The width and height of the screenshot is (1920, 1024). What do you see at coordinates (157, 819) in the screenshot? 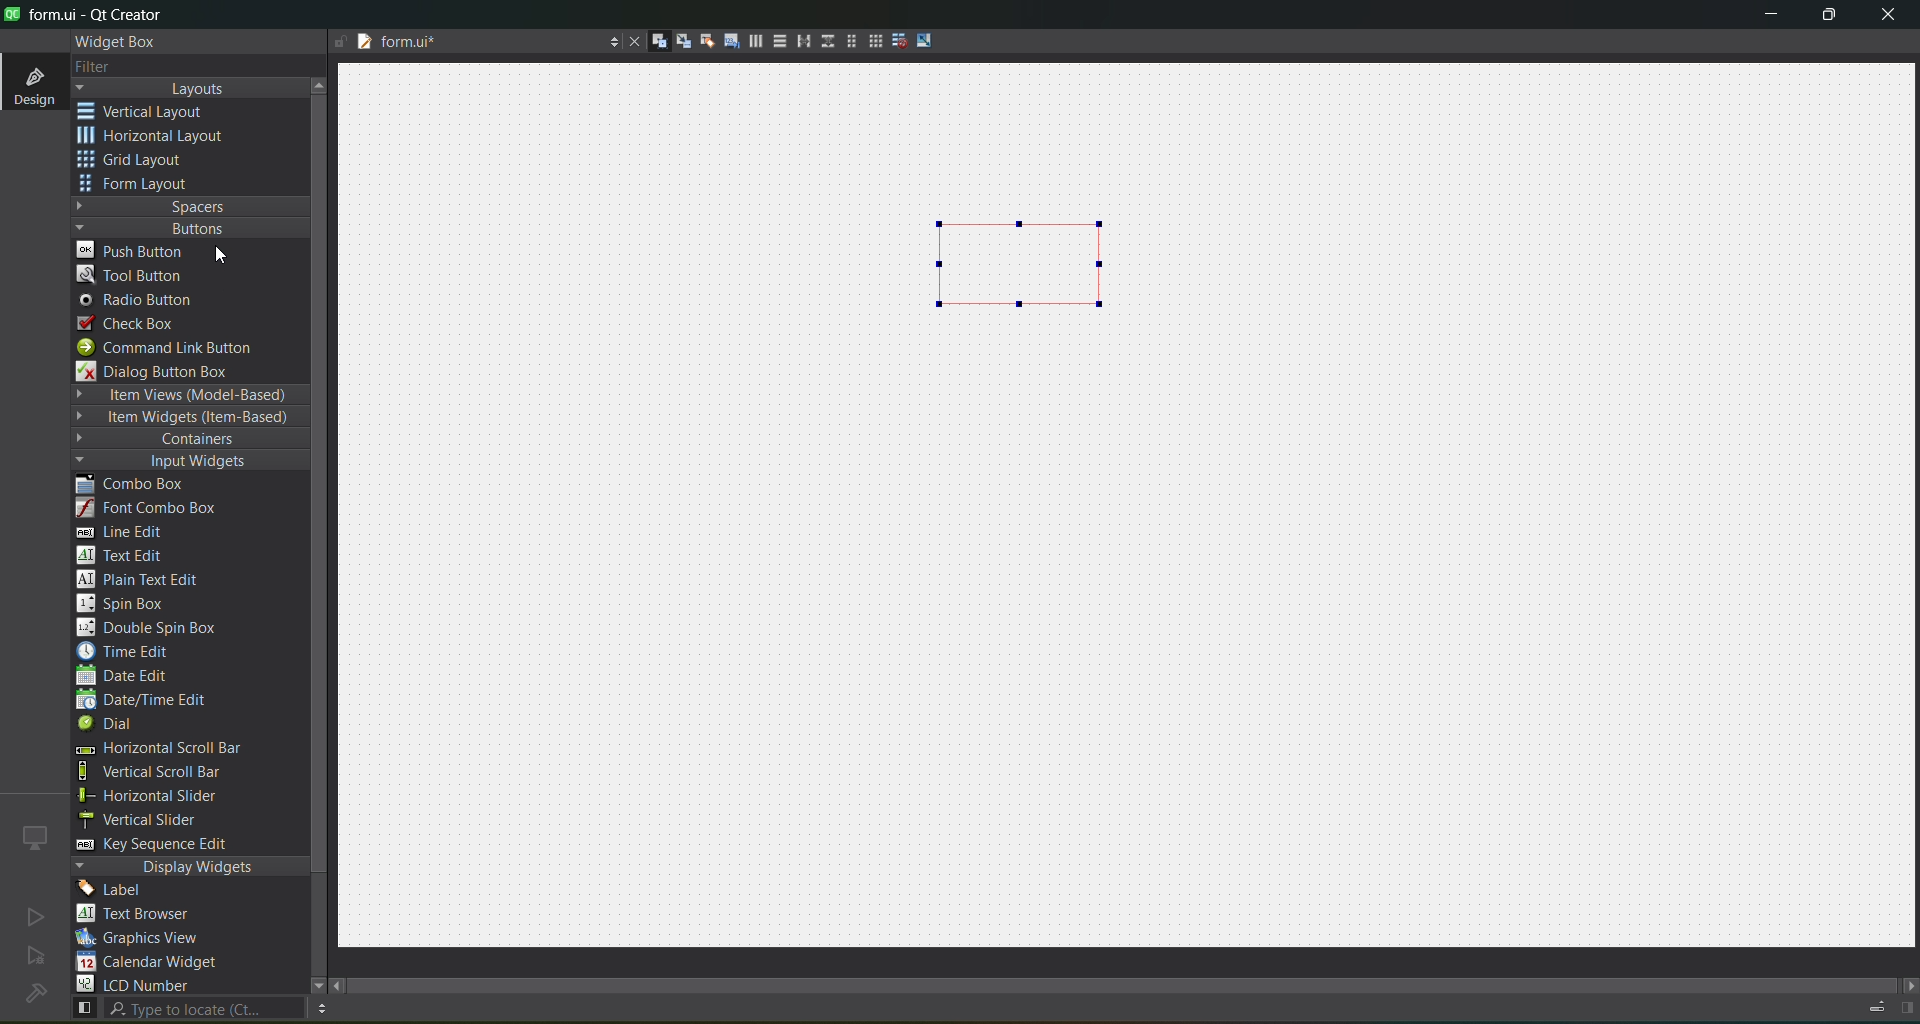
I see `vertical slider` at bounding box center [157, 819].